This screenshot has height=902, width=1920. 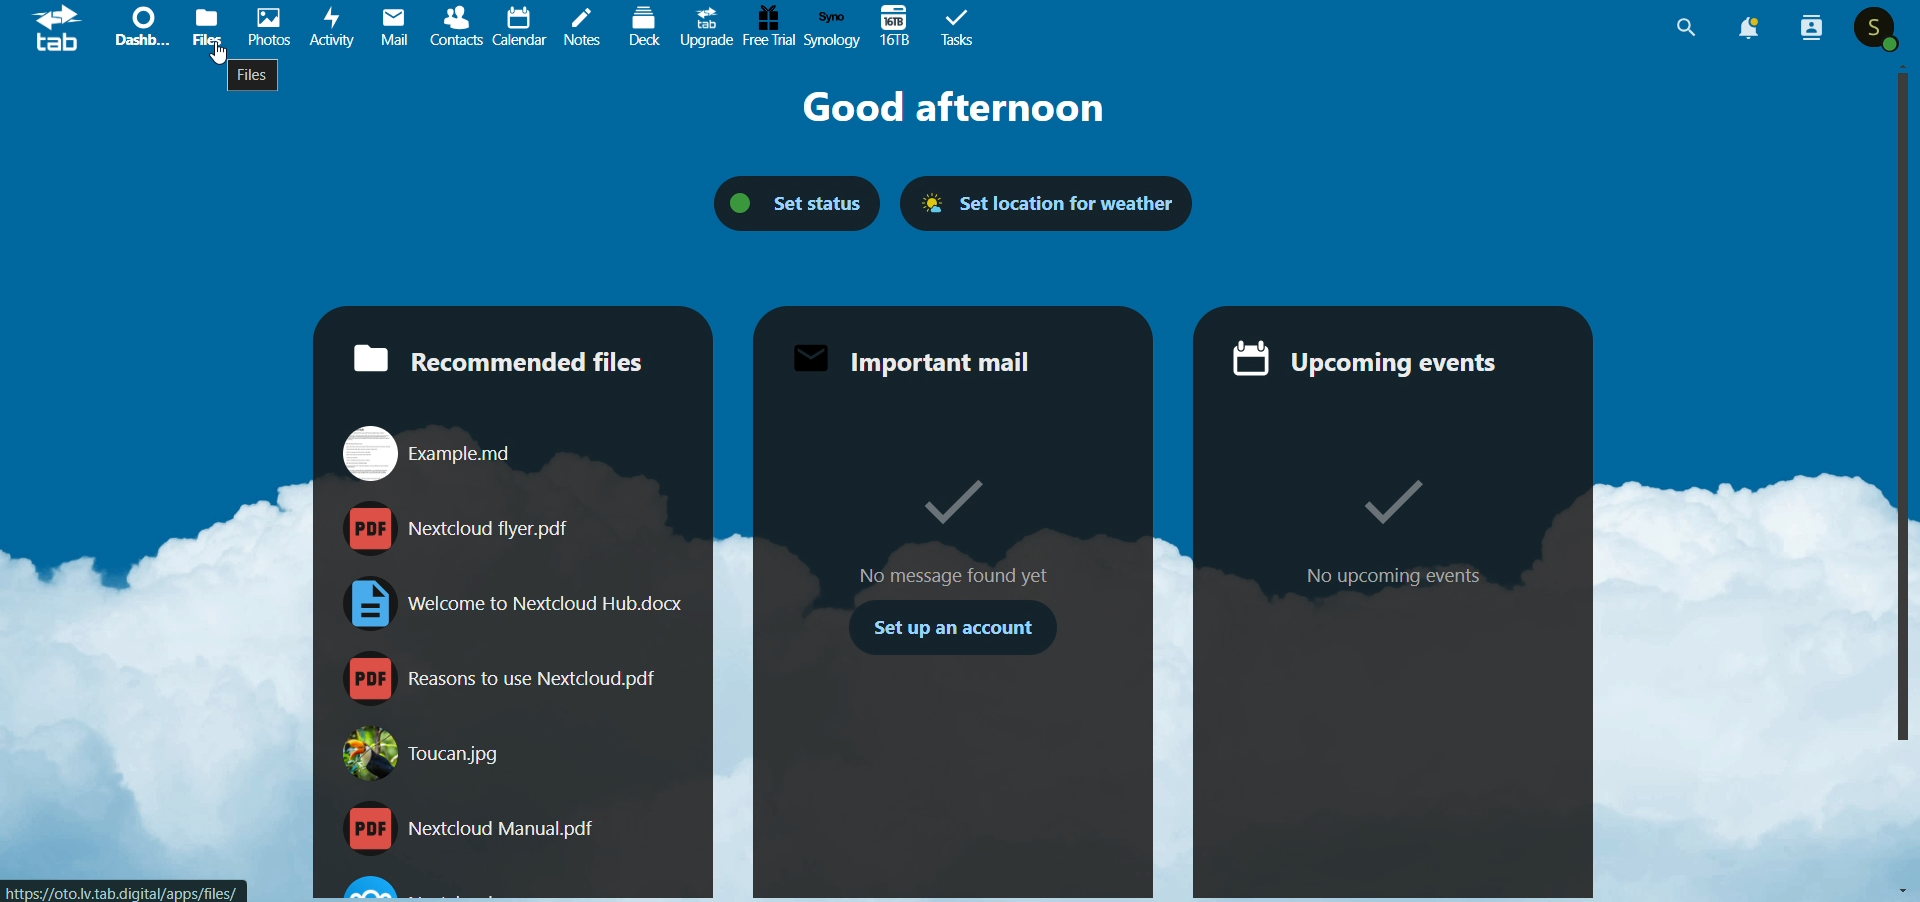 I want to click on cursor, so click(x=213, y=50).